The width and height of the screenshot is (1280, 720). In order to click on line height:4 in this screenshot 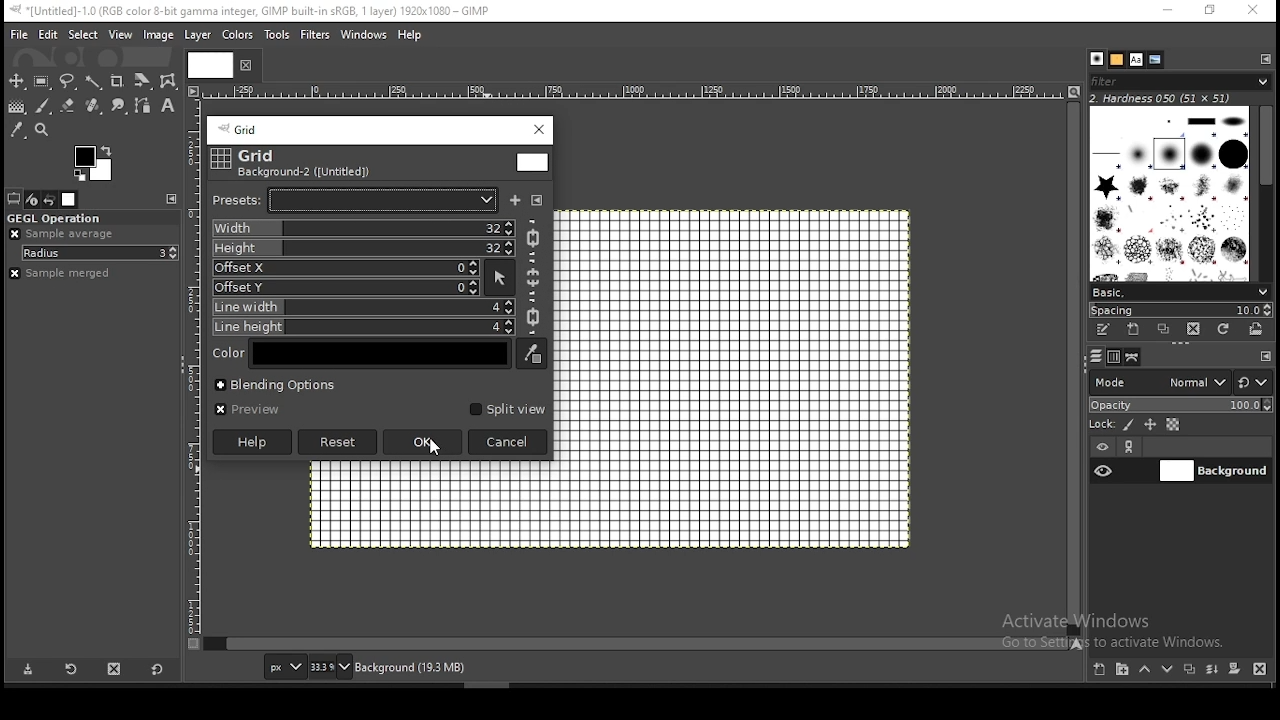, I will do `click(364, 327)`.